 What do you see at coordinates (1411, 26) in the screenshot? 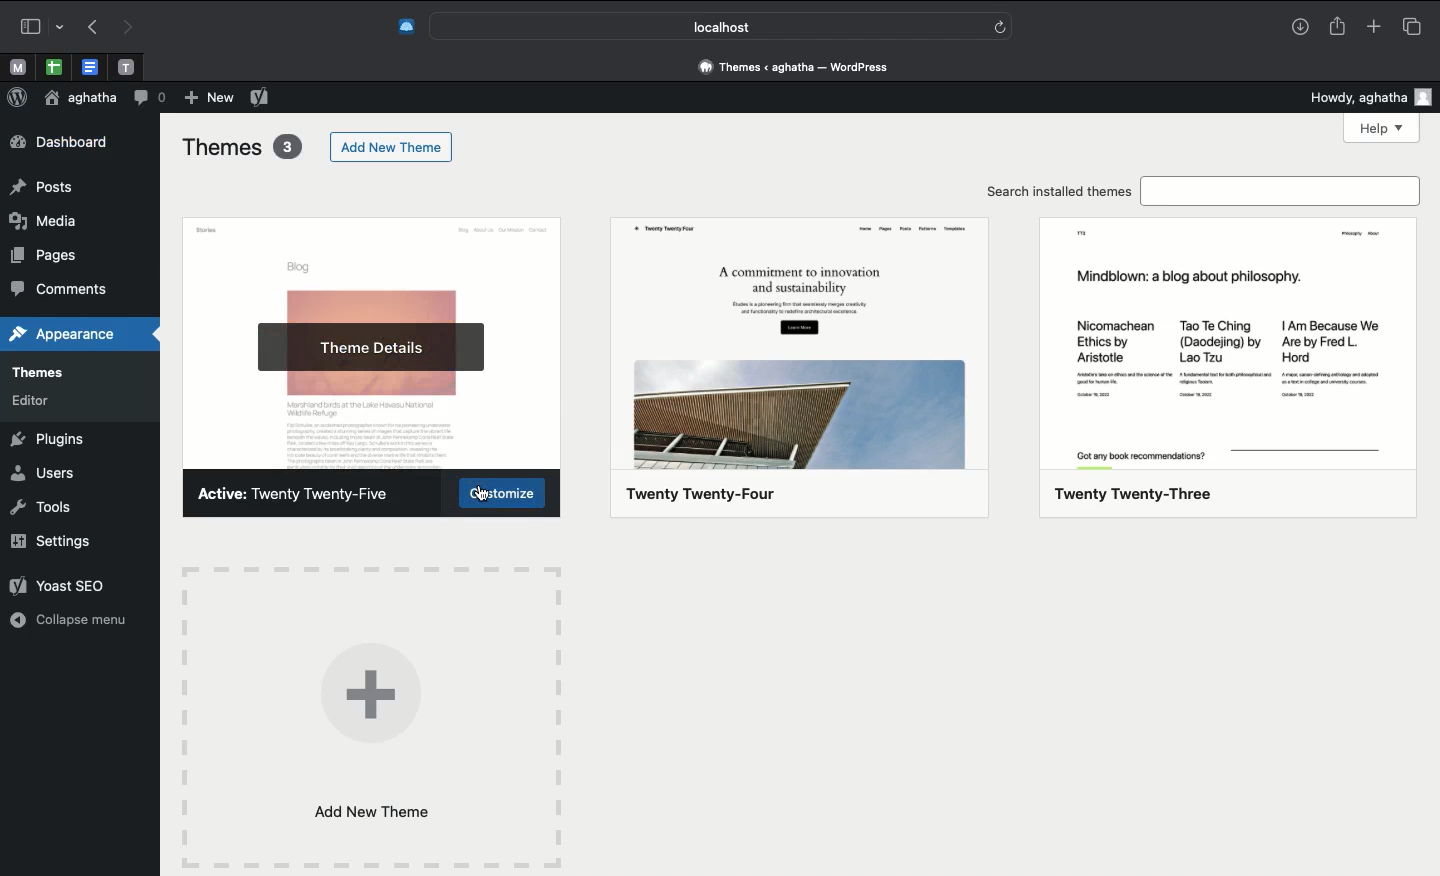
I see `Tabs` at bounding box center [1411, 26].